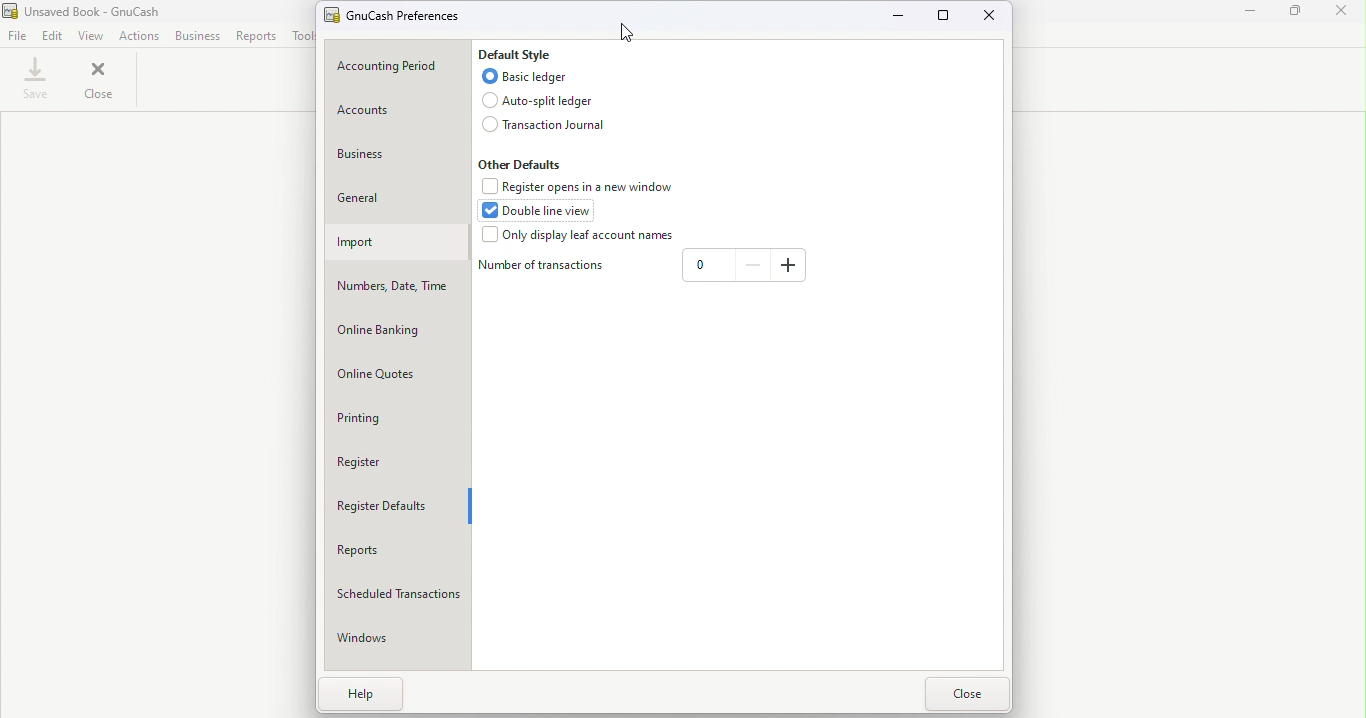 This screenshot has height=718, width=1366. I want to click on help, so click(356, 696).